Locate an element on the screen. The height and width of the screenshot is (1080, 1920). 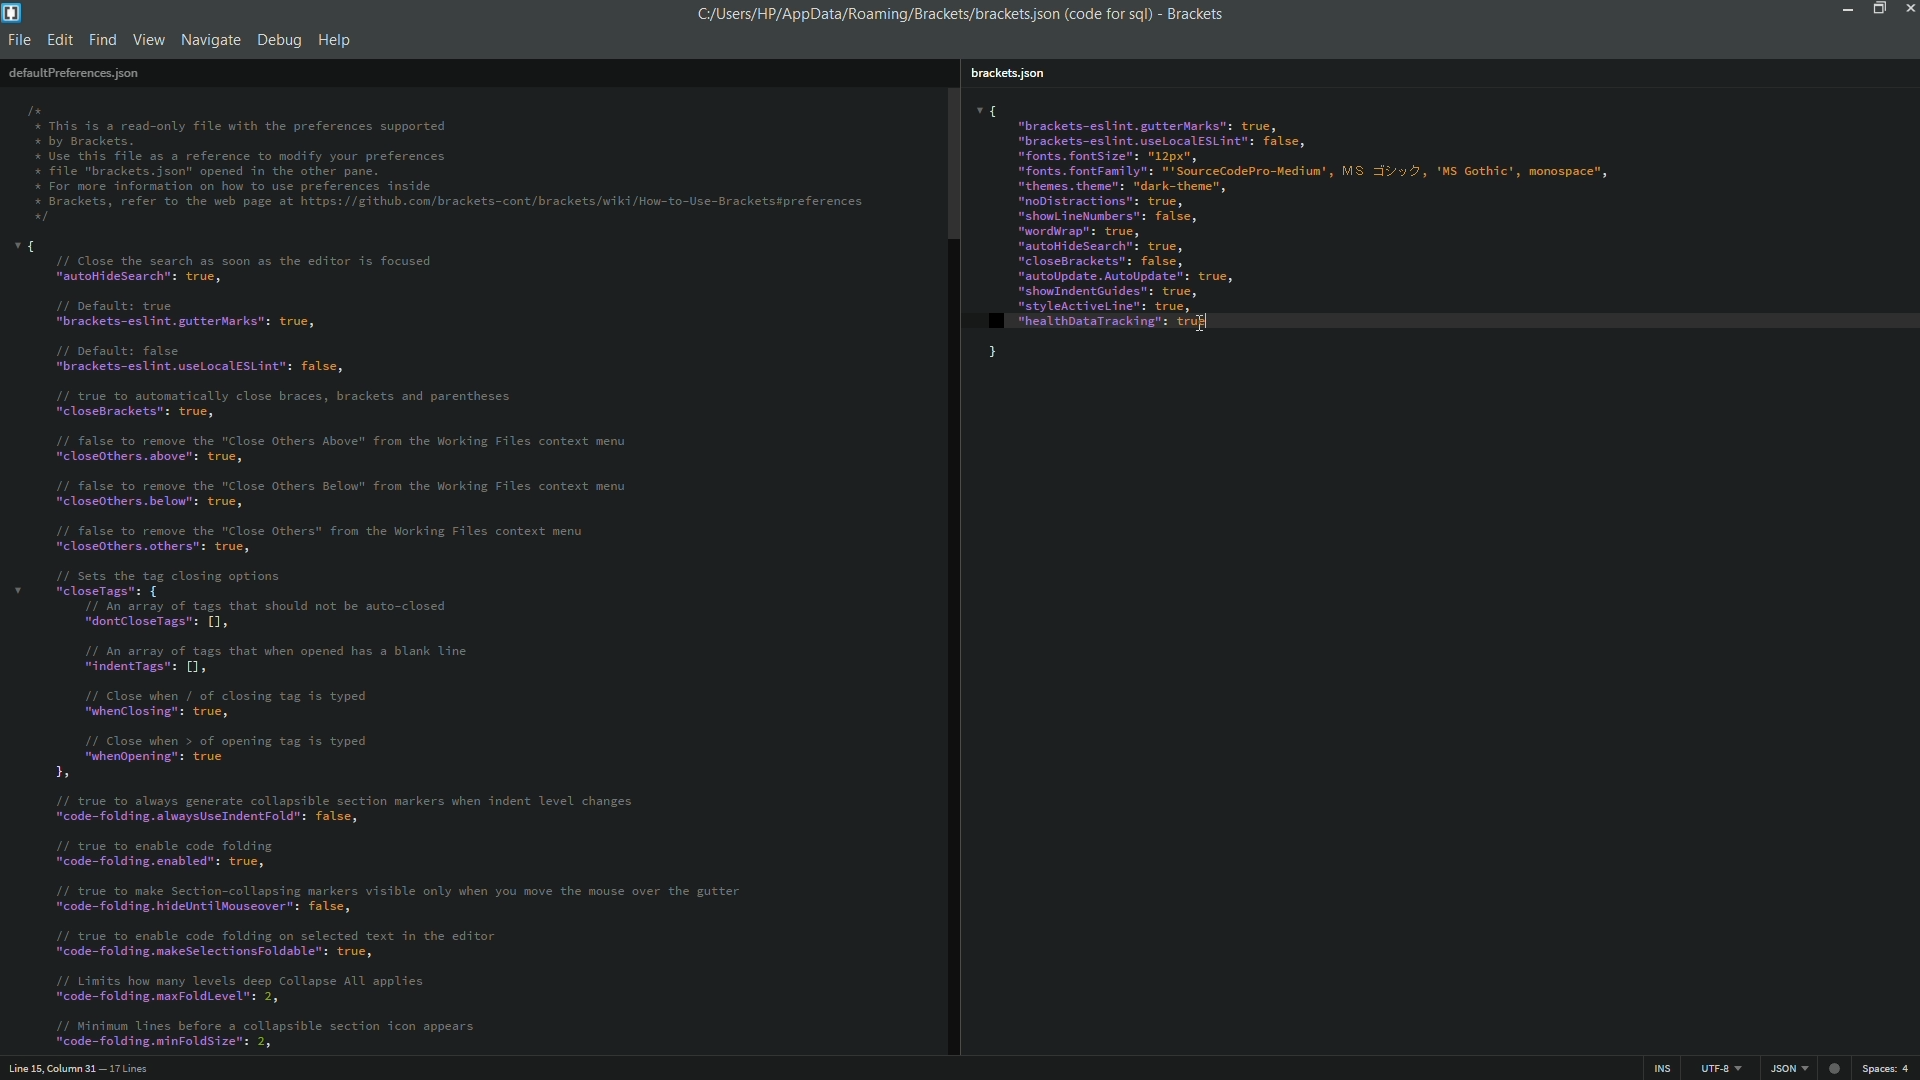
Text is located at coordinates (448, 166).